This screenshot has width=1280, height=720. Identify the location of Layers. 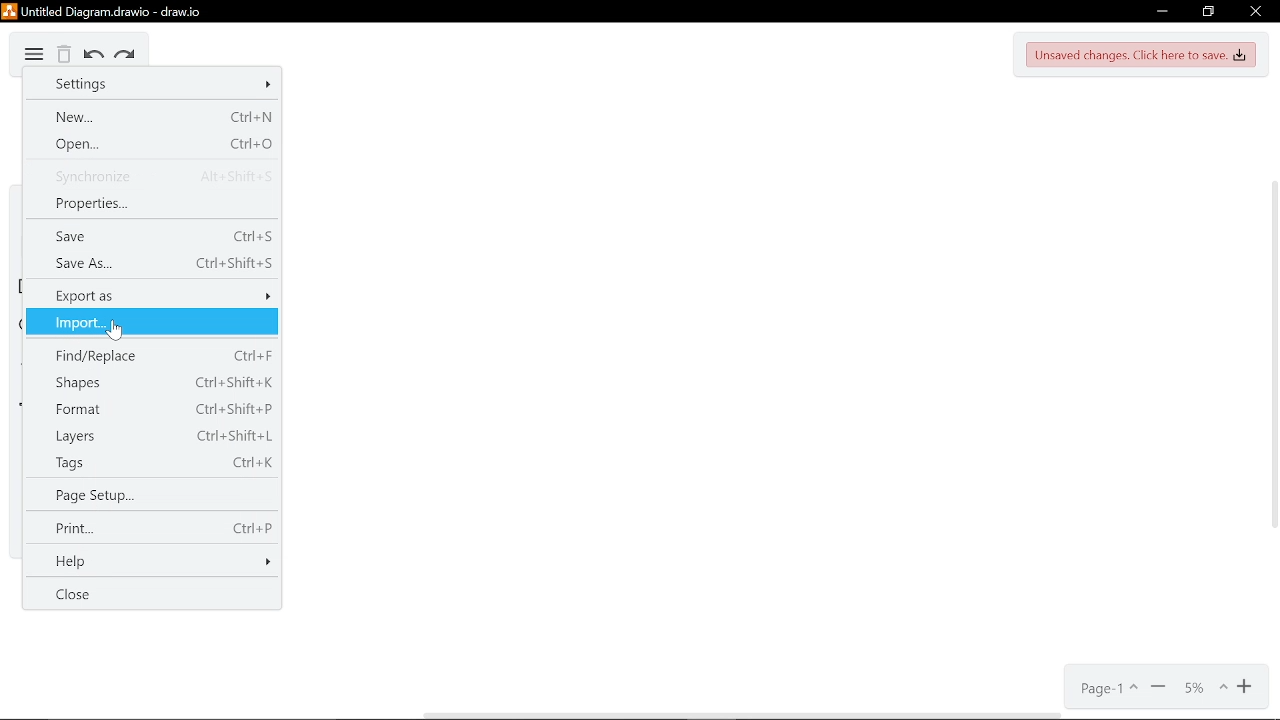
(148, 437).